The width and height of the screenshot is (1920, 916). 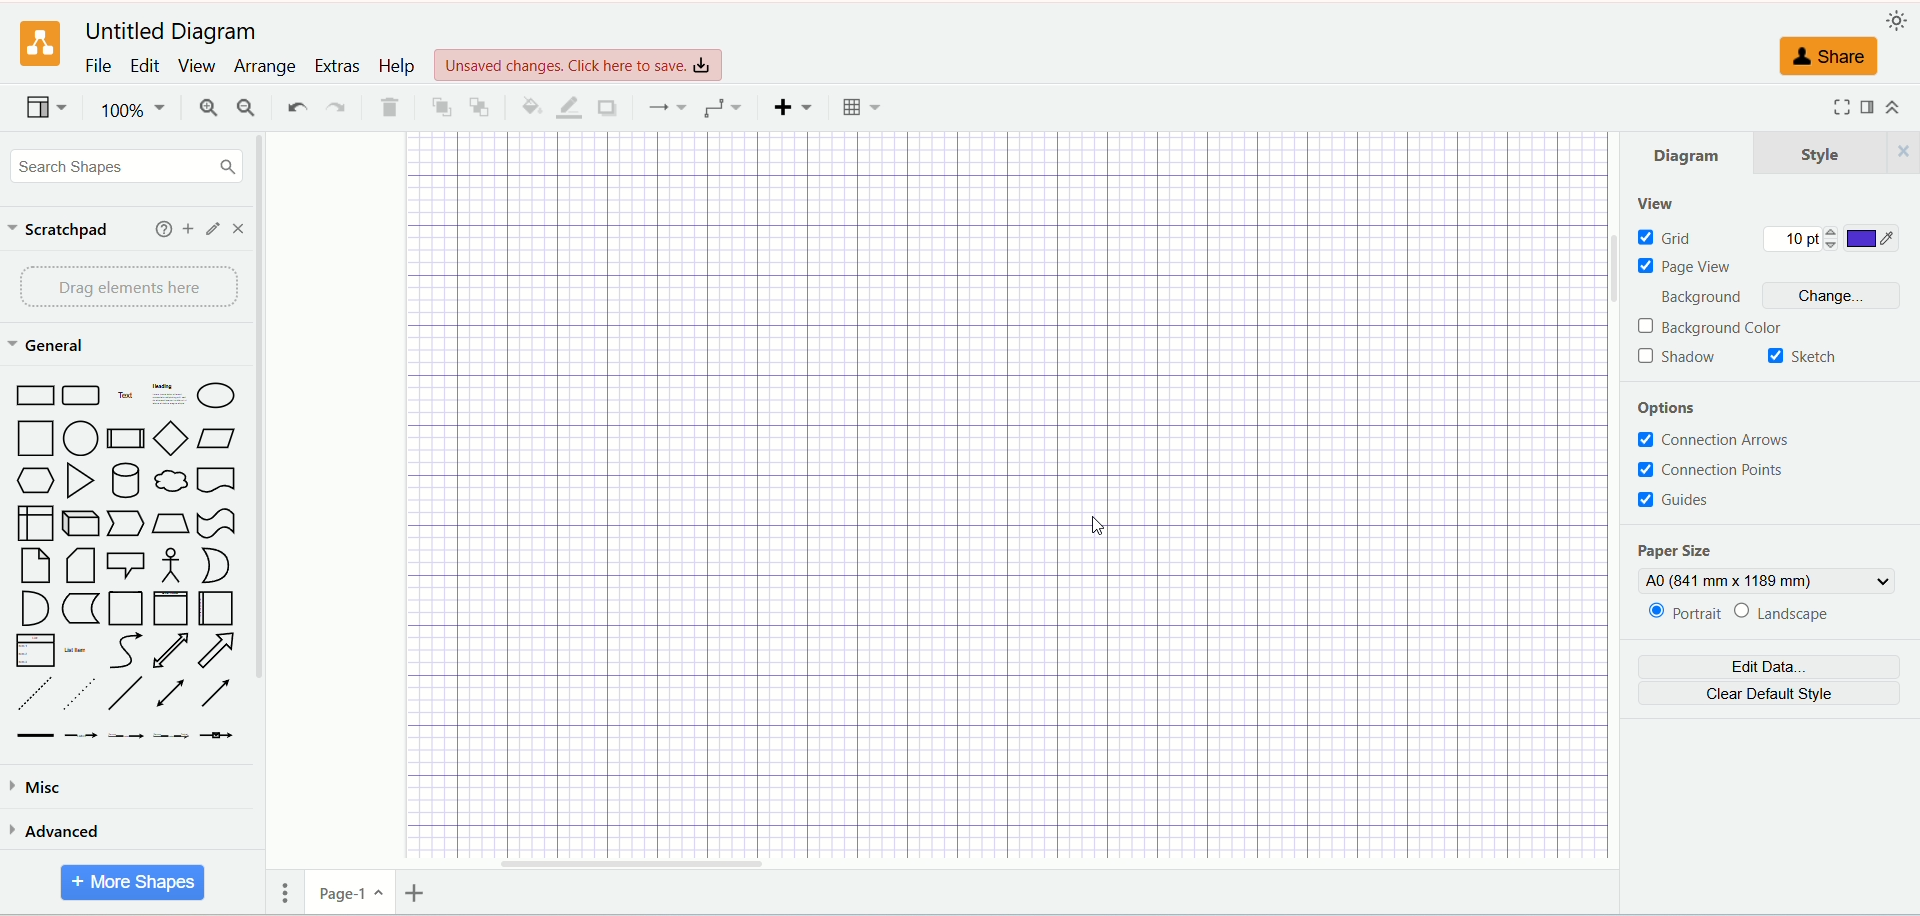 What do you see at coordinates (170, 652) in the screenshot?
I see `Bidirectional Arrow` at bounding box center [170, 652].